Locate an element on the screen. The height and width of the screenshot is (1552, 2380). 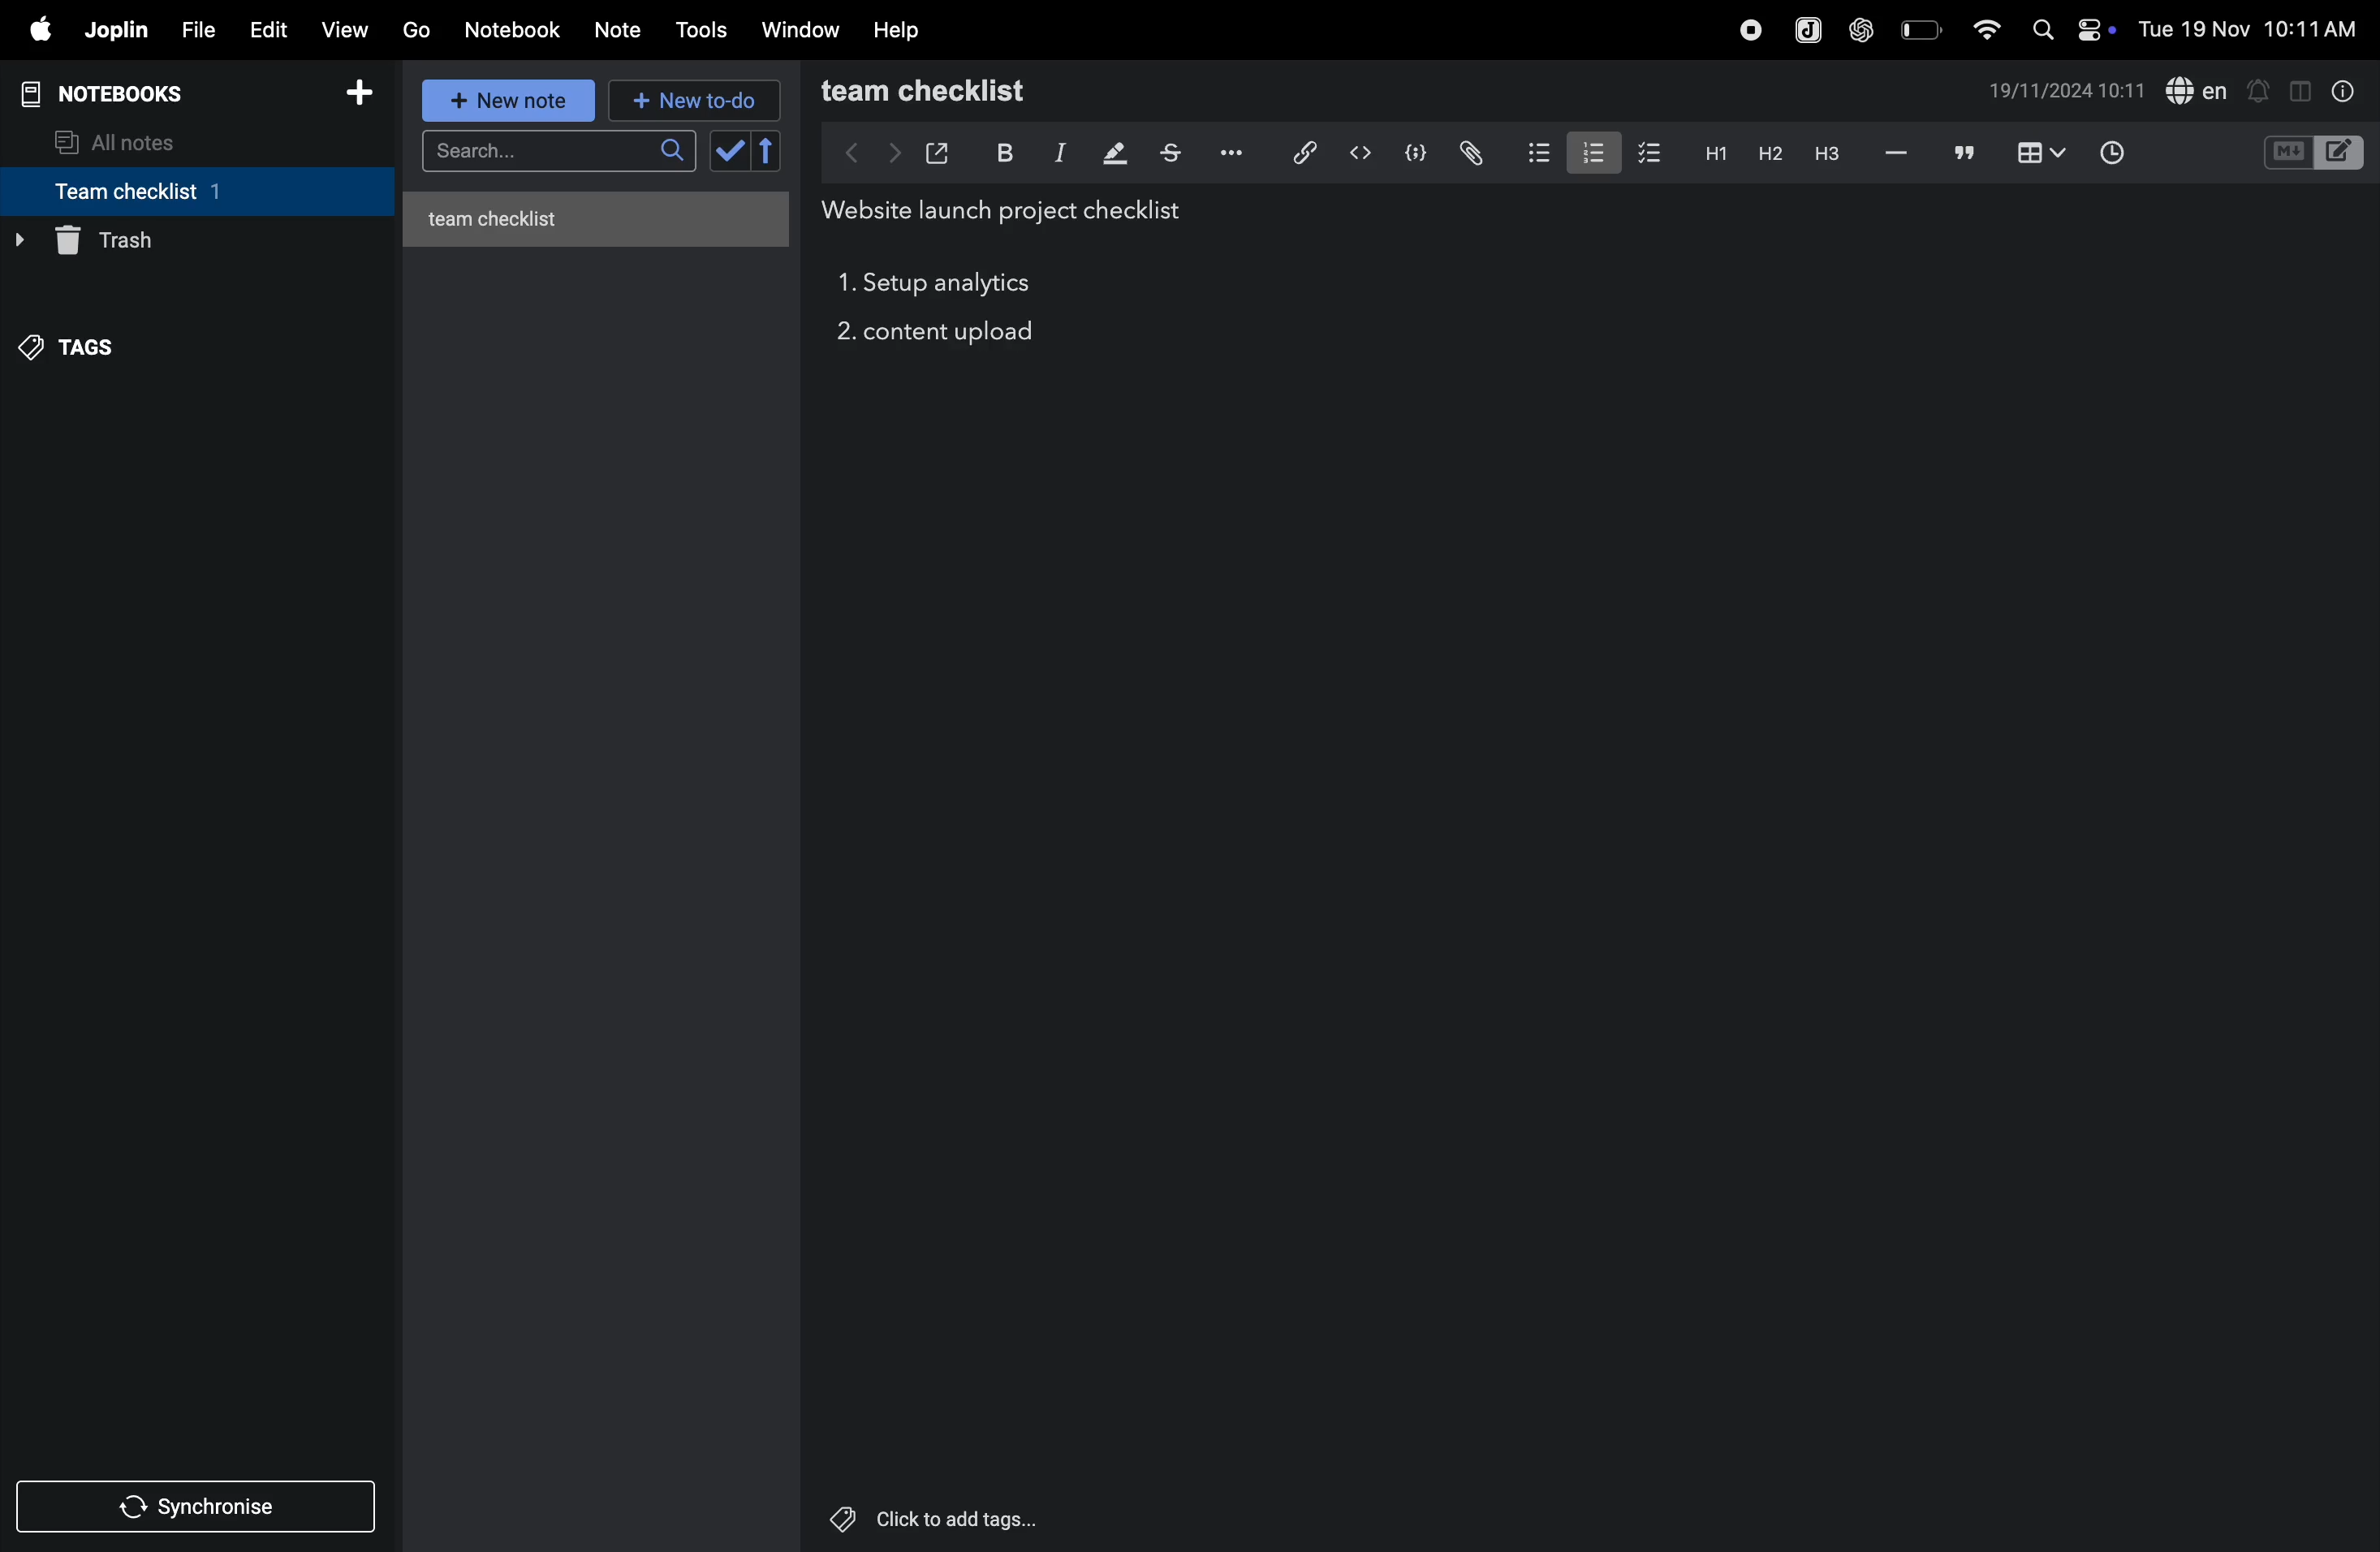
note is located at coordinates (627, 27).